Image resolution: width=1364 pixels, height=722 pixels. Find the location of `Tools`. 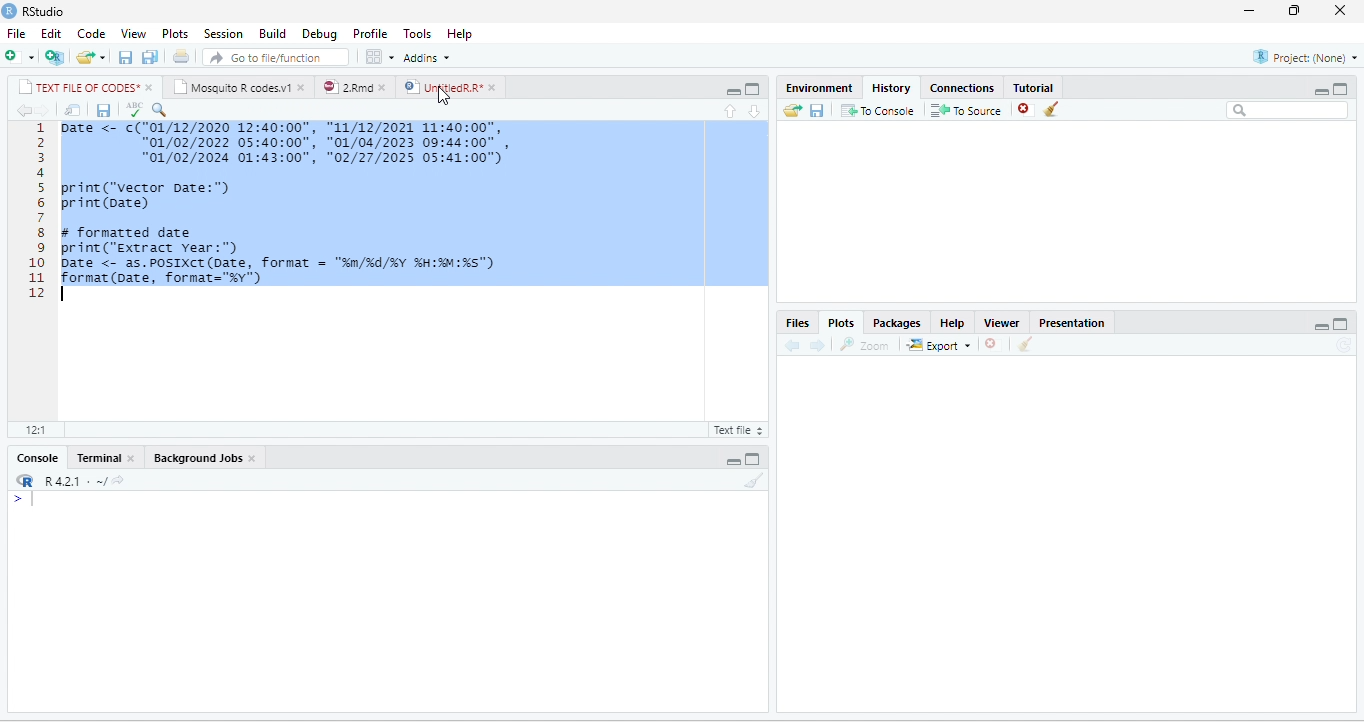

Tools is located at coordinates (419, 34).